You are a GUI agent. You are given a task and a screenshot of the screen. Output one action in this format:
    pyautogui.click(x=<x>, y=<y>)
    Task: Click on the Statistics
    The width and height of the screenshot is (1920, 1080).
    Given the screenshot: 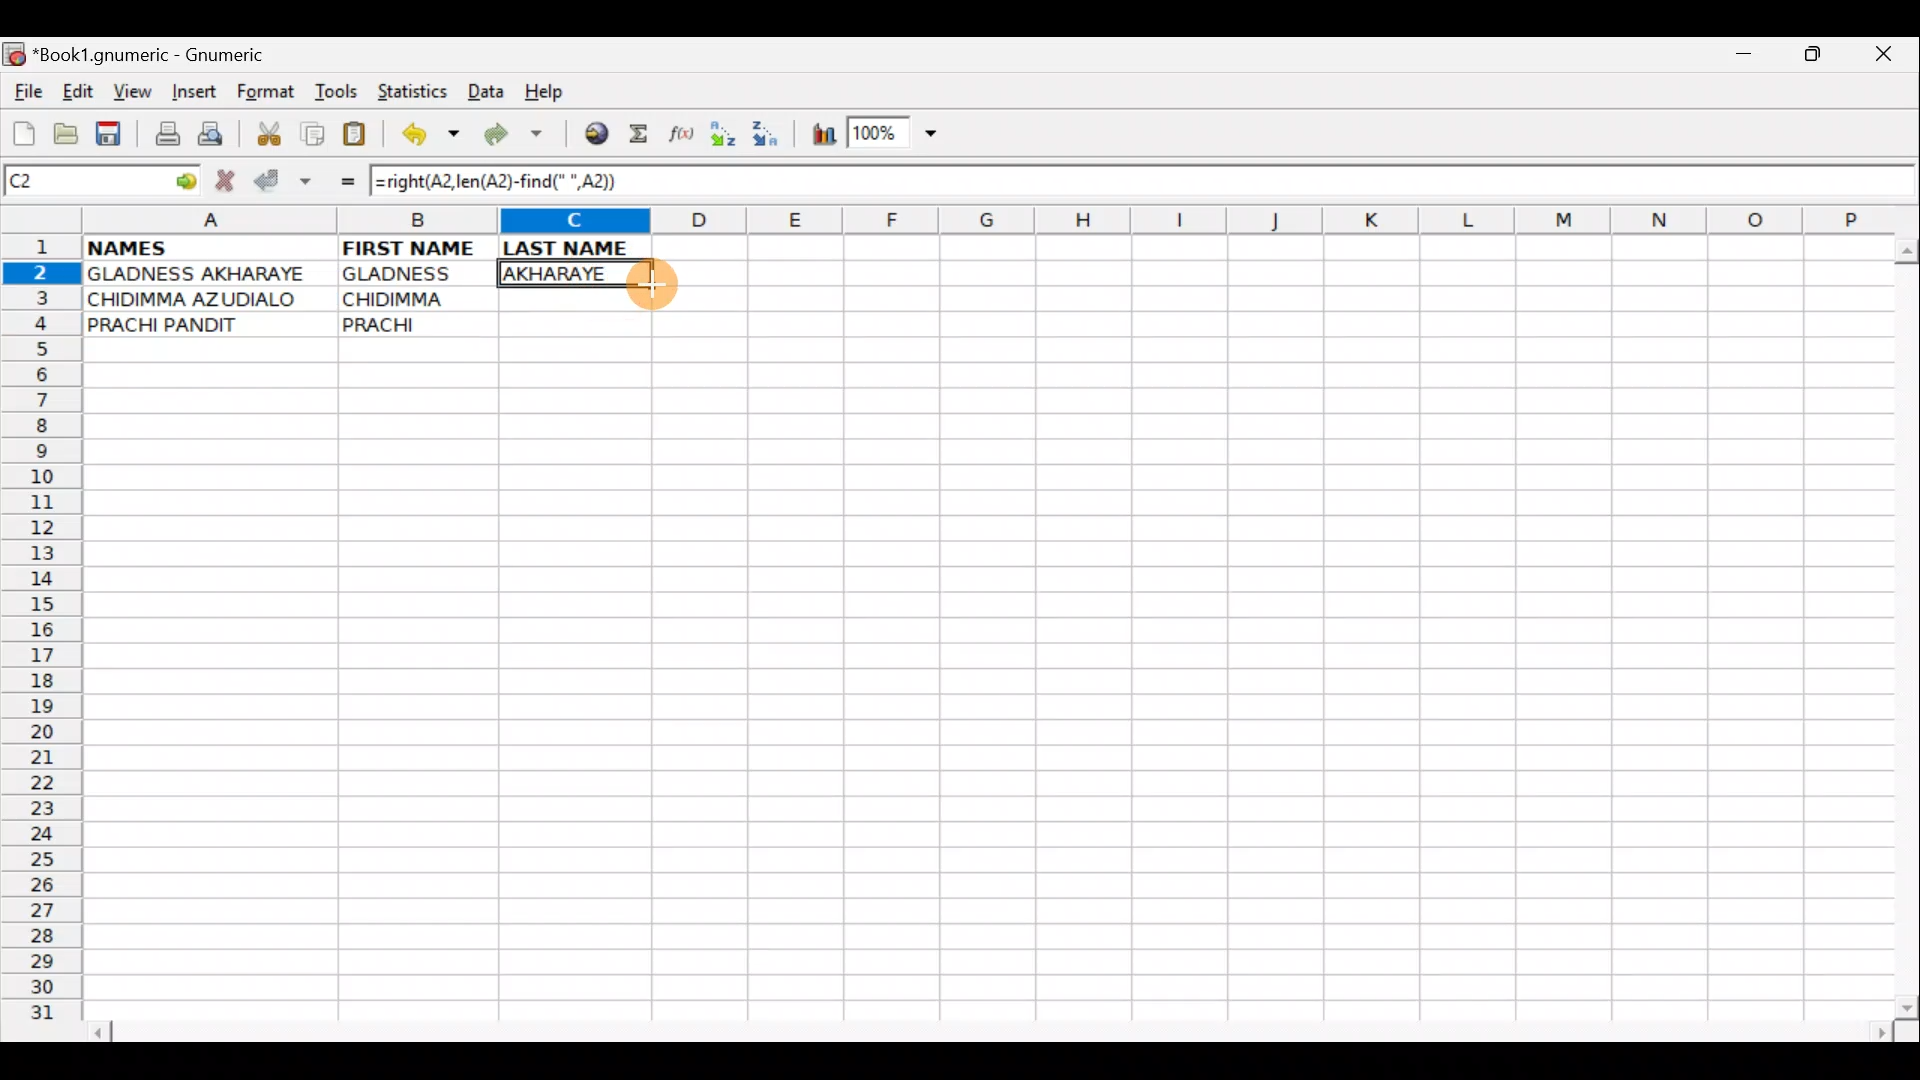 What is the action you would take?
    pyautogui.click(x=414, y=90)
    